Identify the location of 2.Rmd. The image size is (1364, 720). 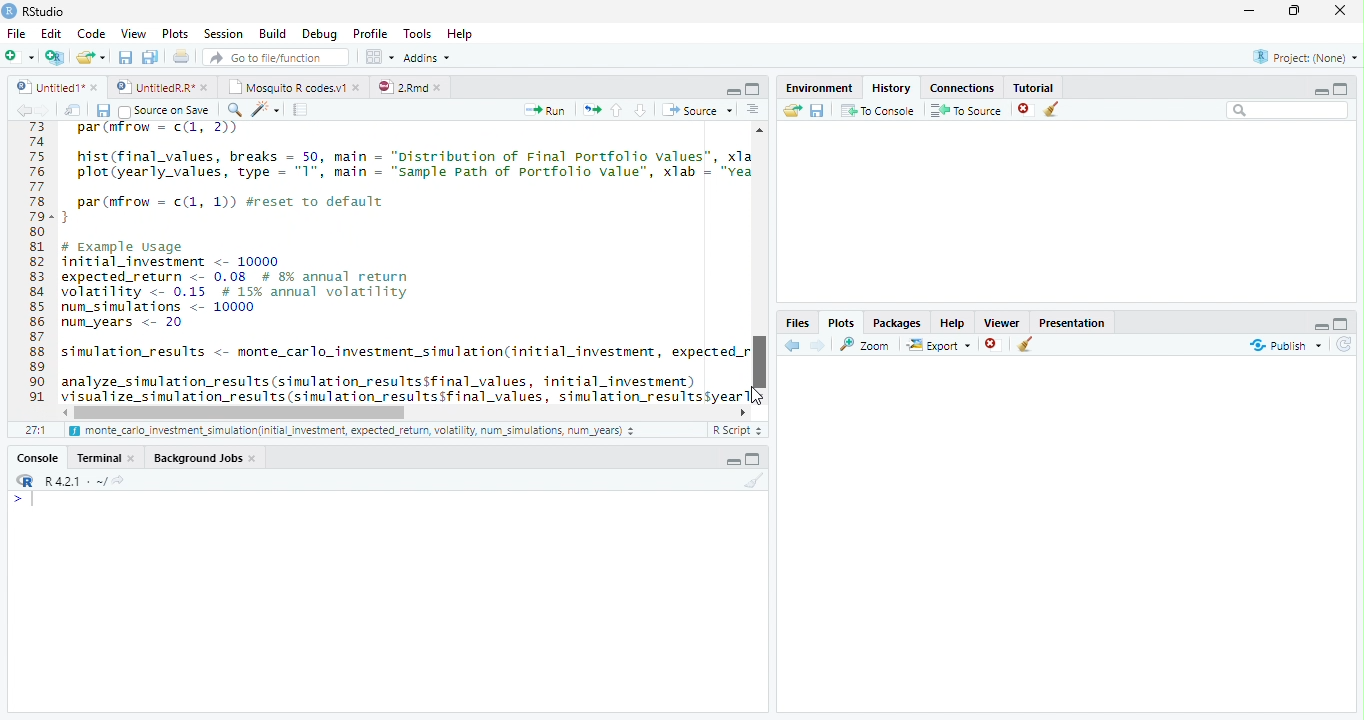
(410, 87).